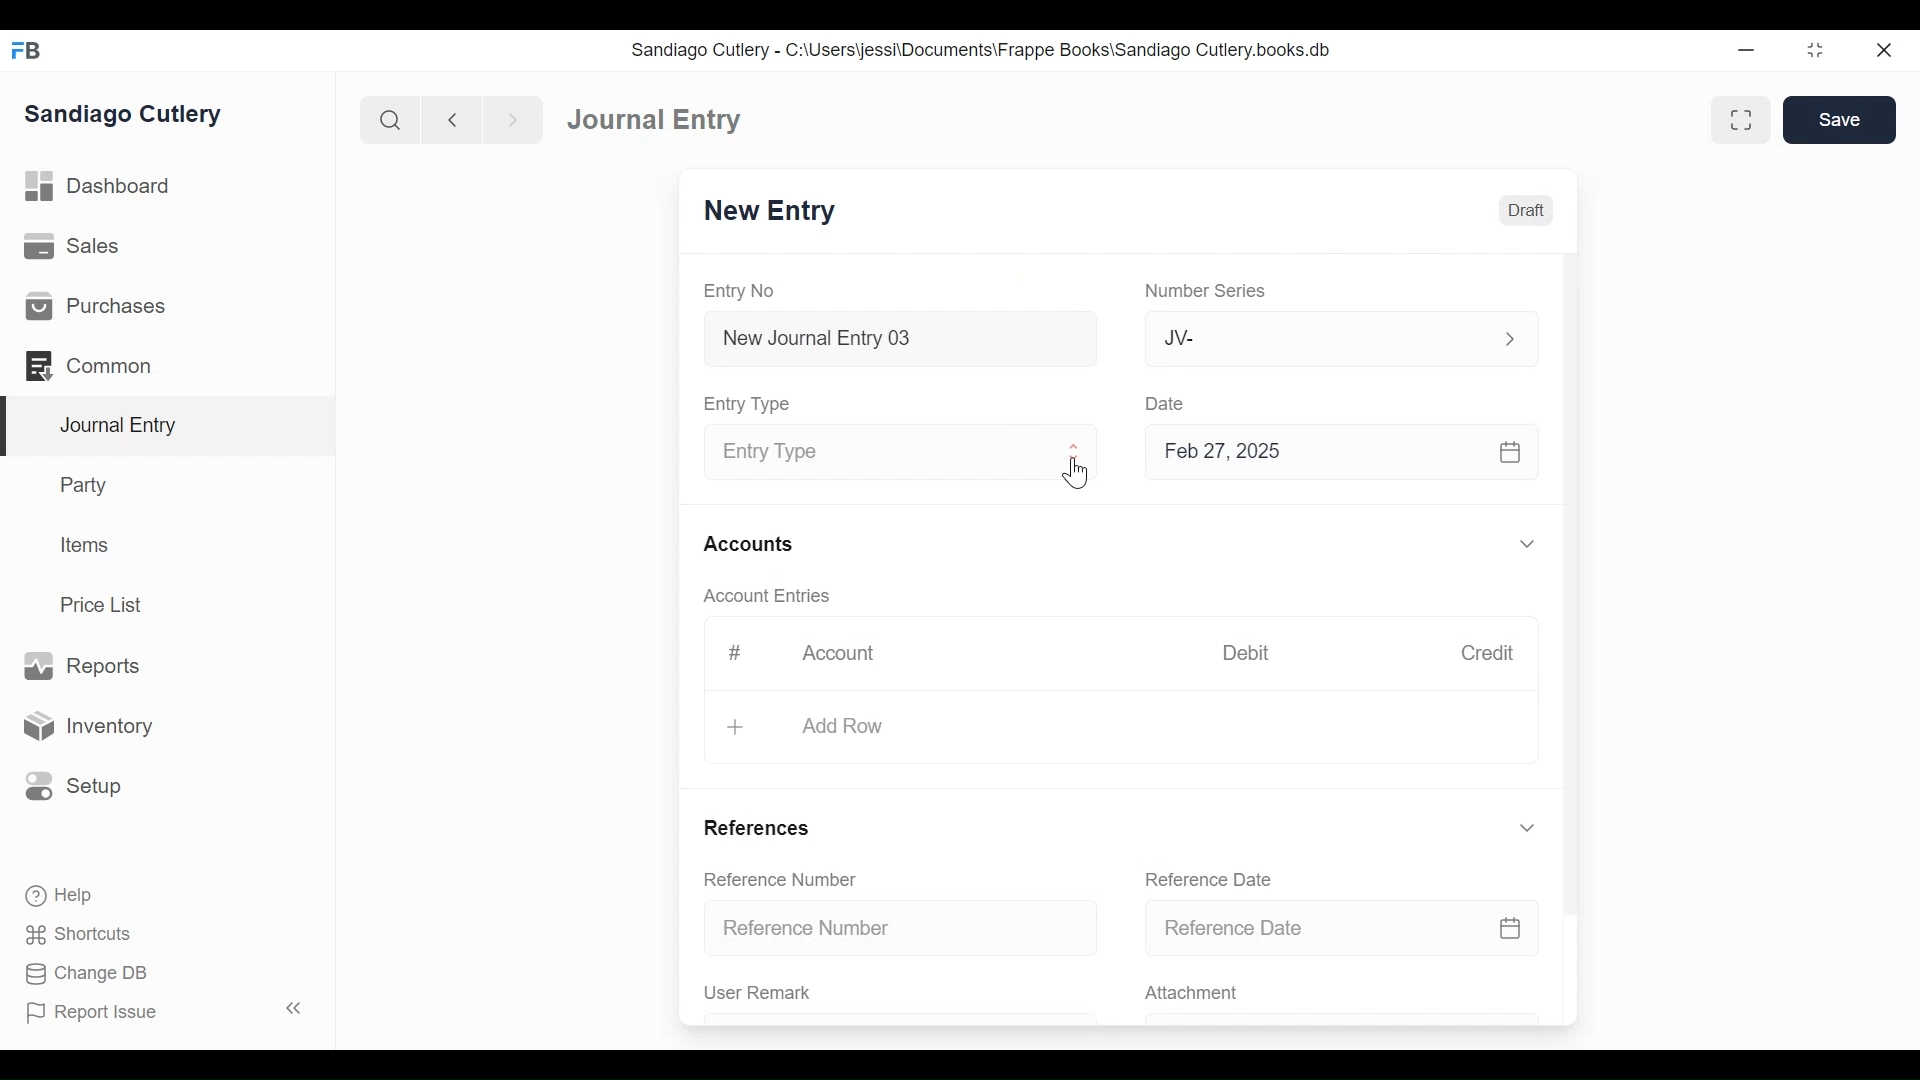 The image size is (1920, 1080). I want to click on Expand, so click(1507, 338).